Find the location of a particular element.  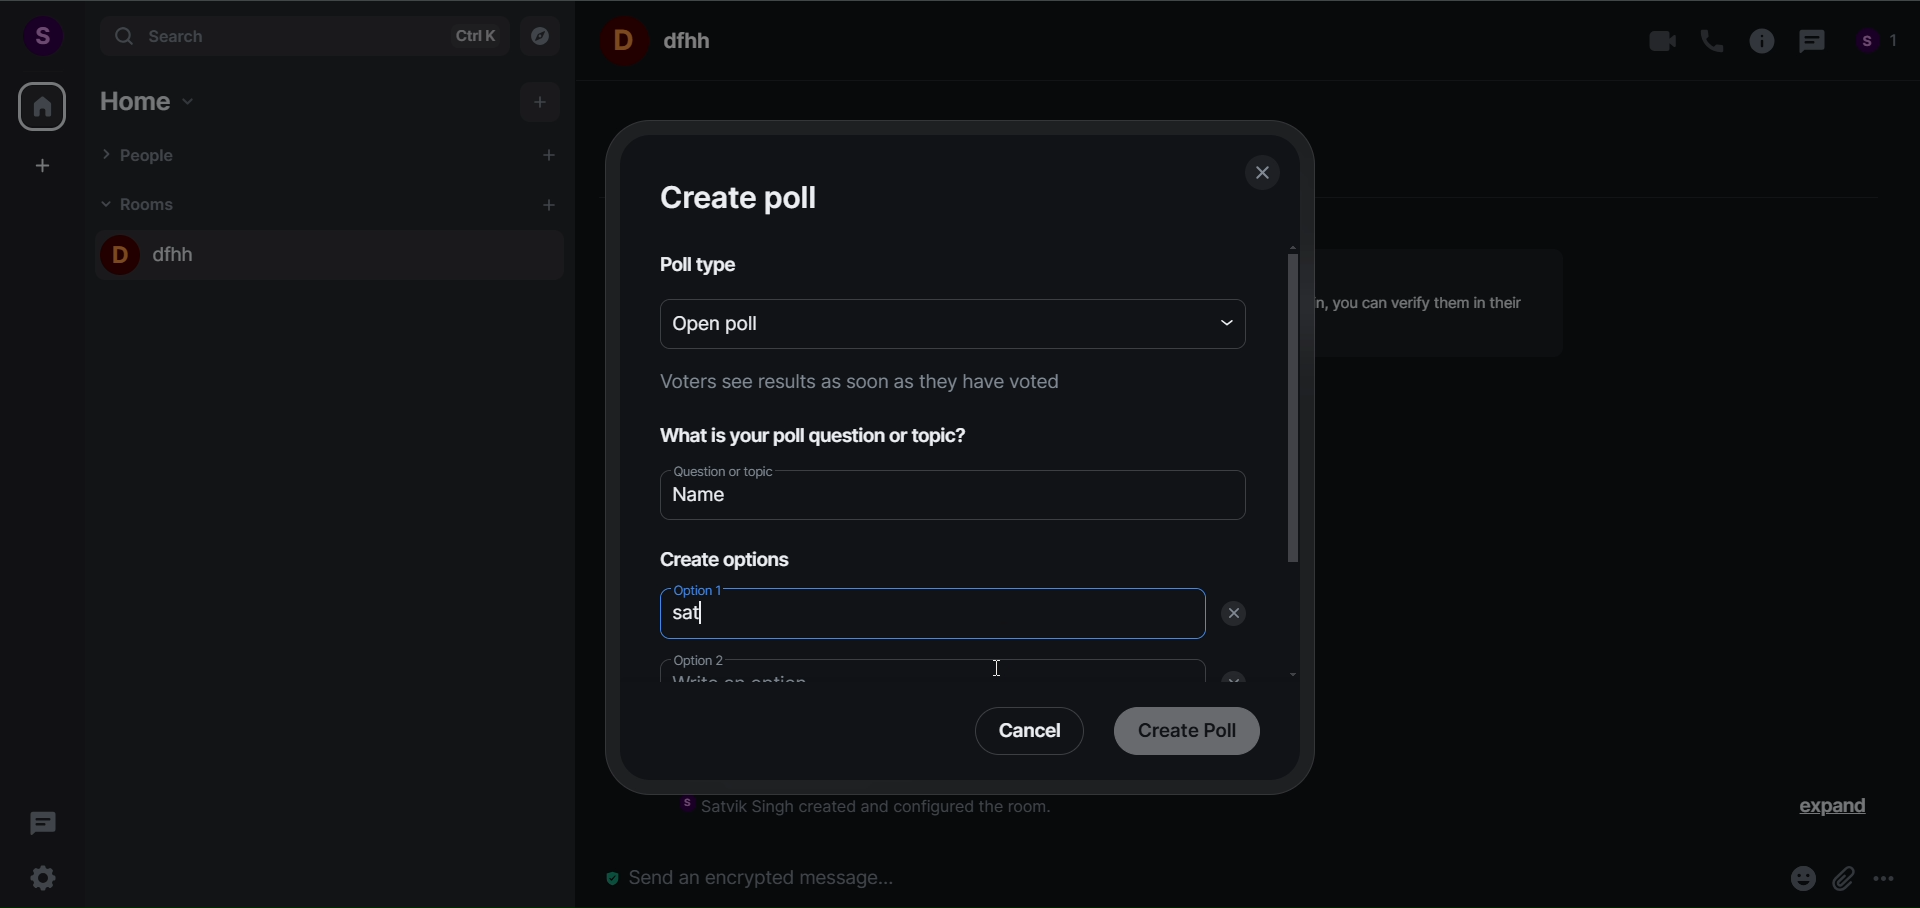

home option is located at coordinates (155, 98).